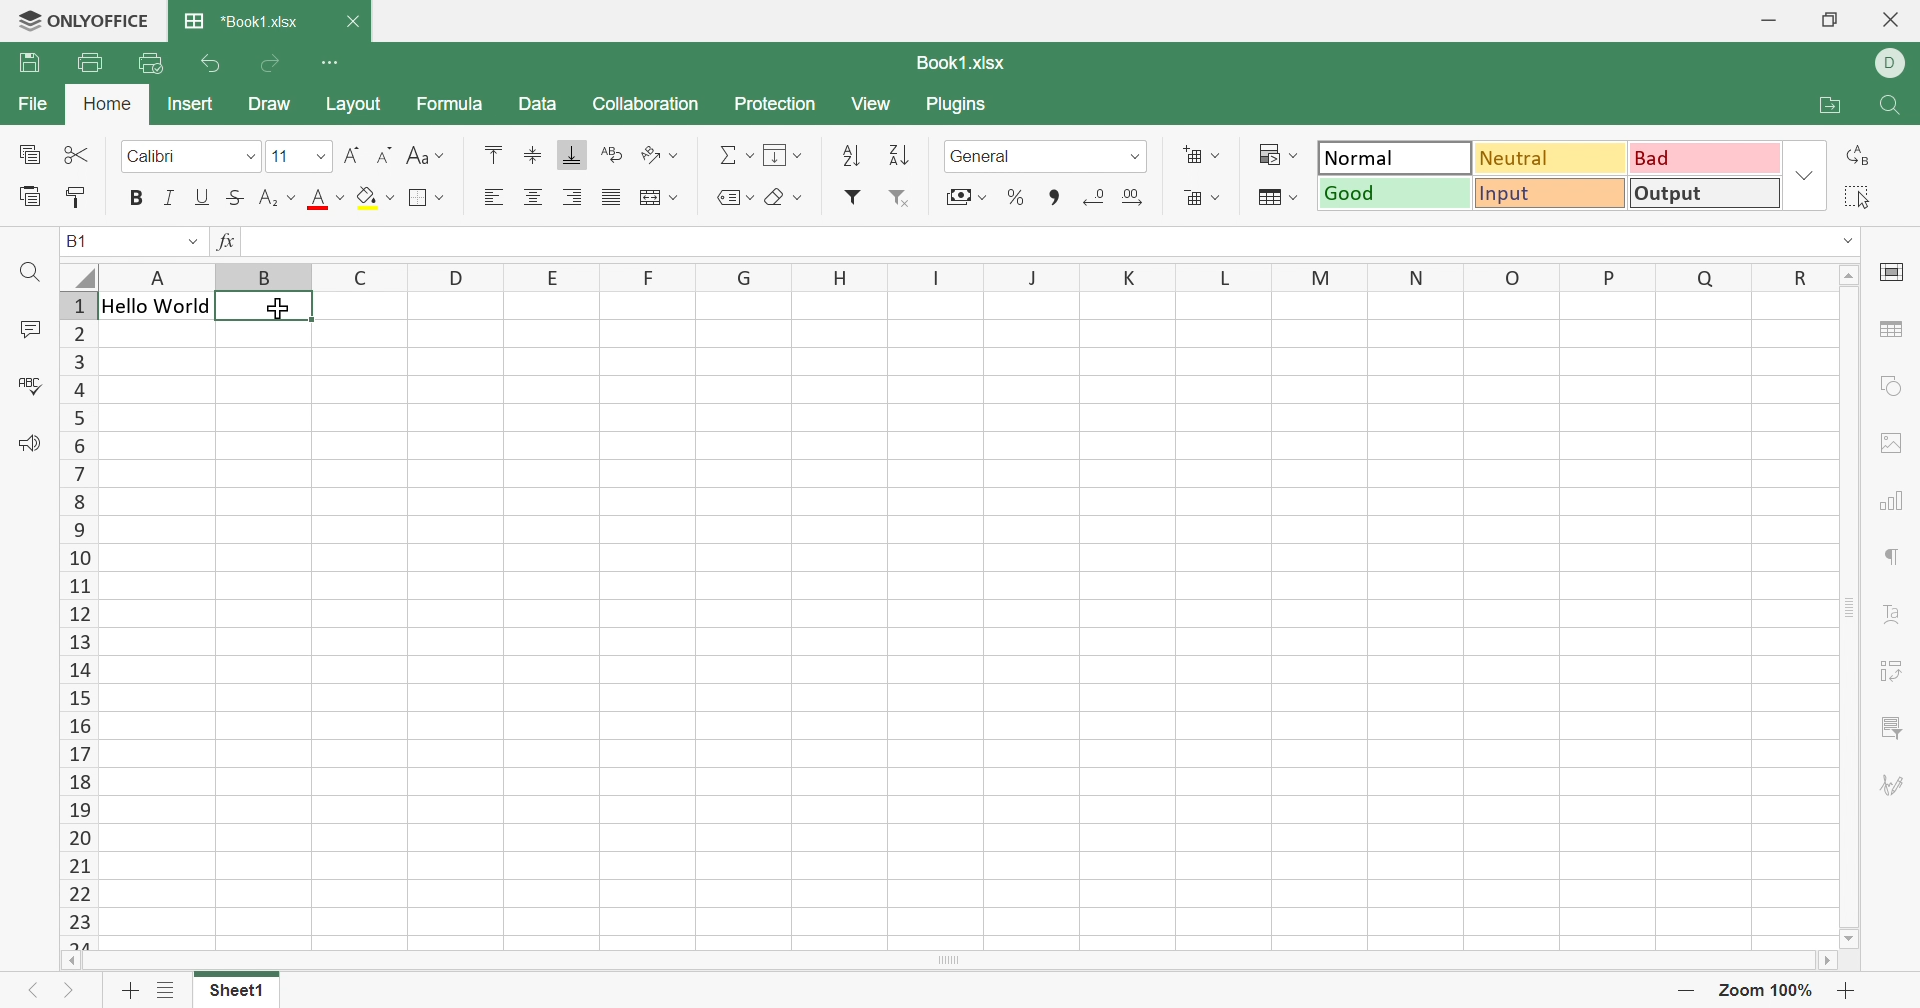  What do you see at coordinates (244, 21) in the screenshot?
I see `*Book1.xlsx` at bounding box center [244, 21].